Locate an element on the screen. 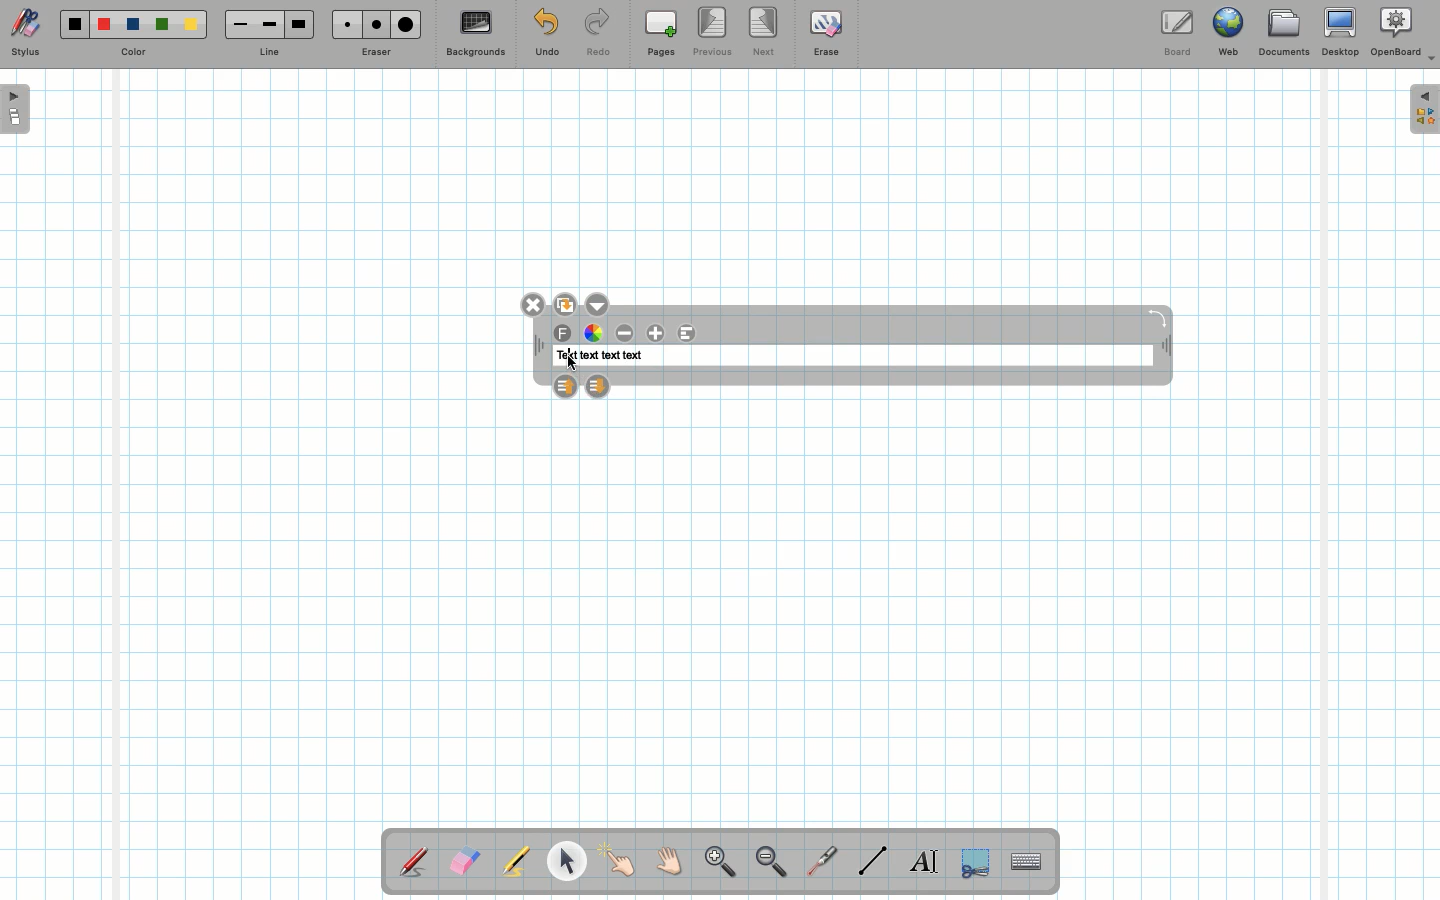 This screenshot has height=900, width=1440. Open pages is located at coordinates (17, 108).